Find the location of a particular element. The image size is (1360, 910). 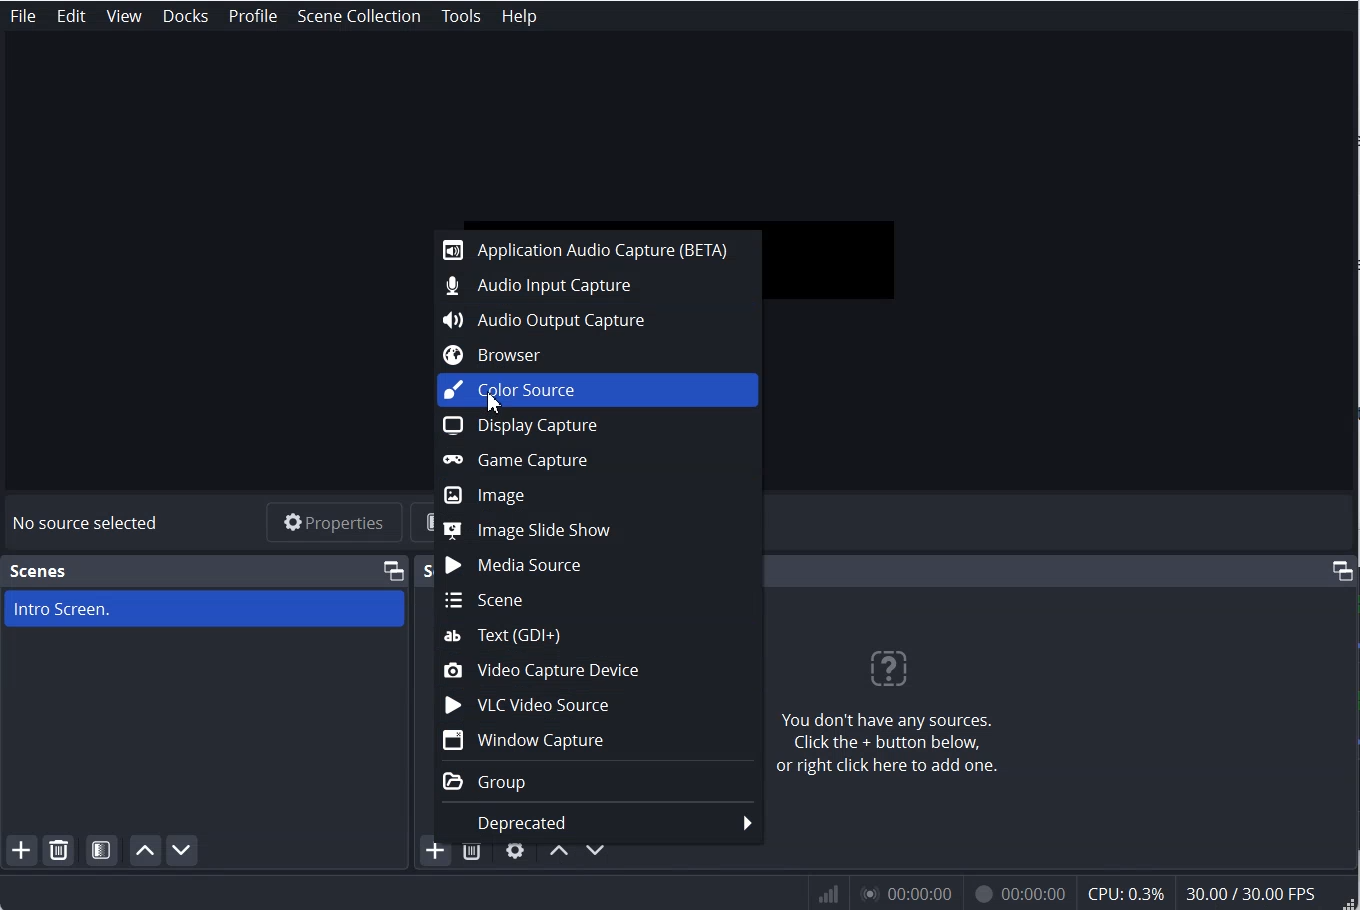

Text GDI is located at coordinates (600, 634).